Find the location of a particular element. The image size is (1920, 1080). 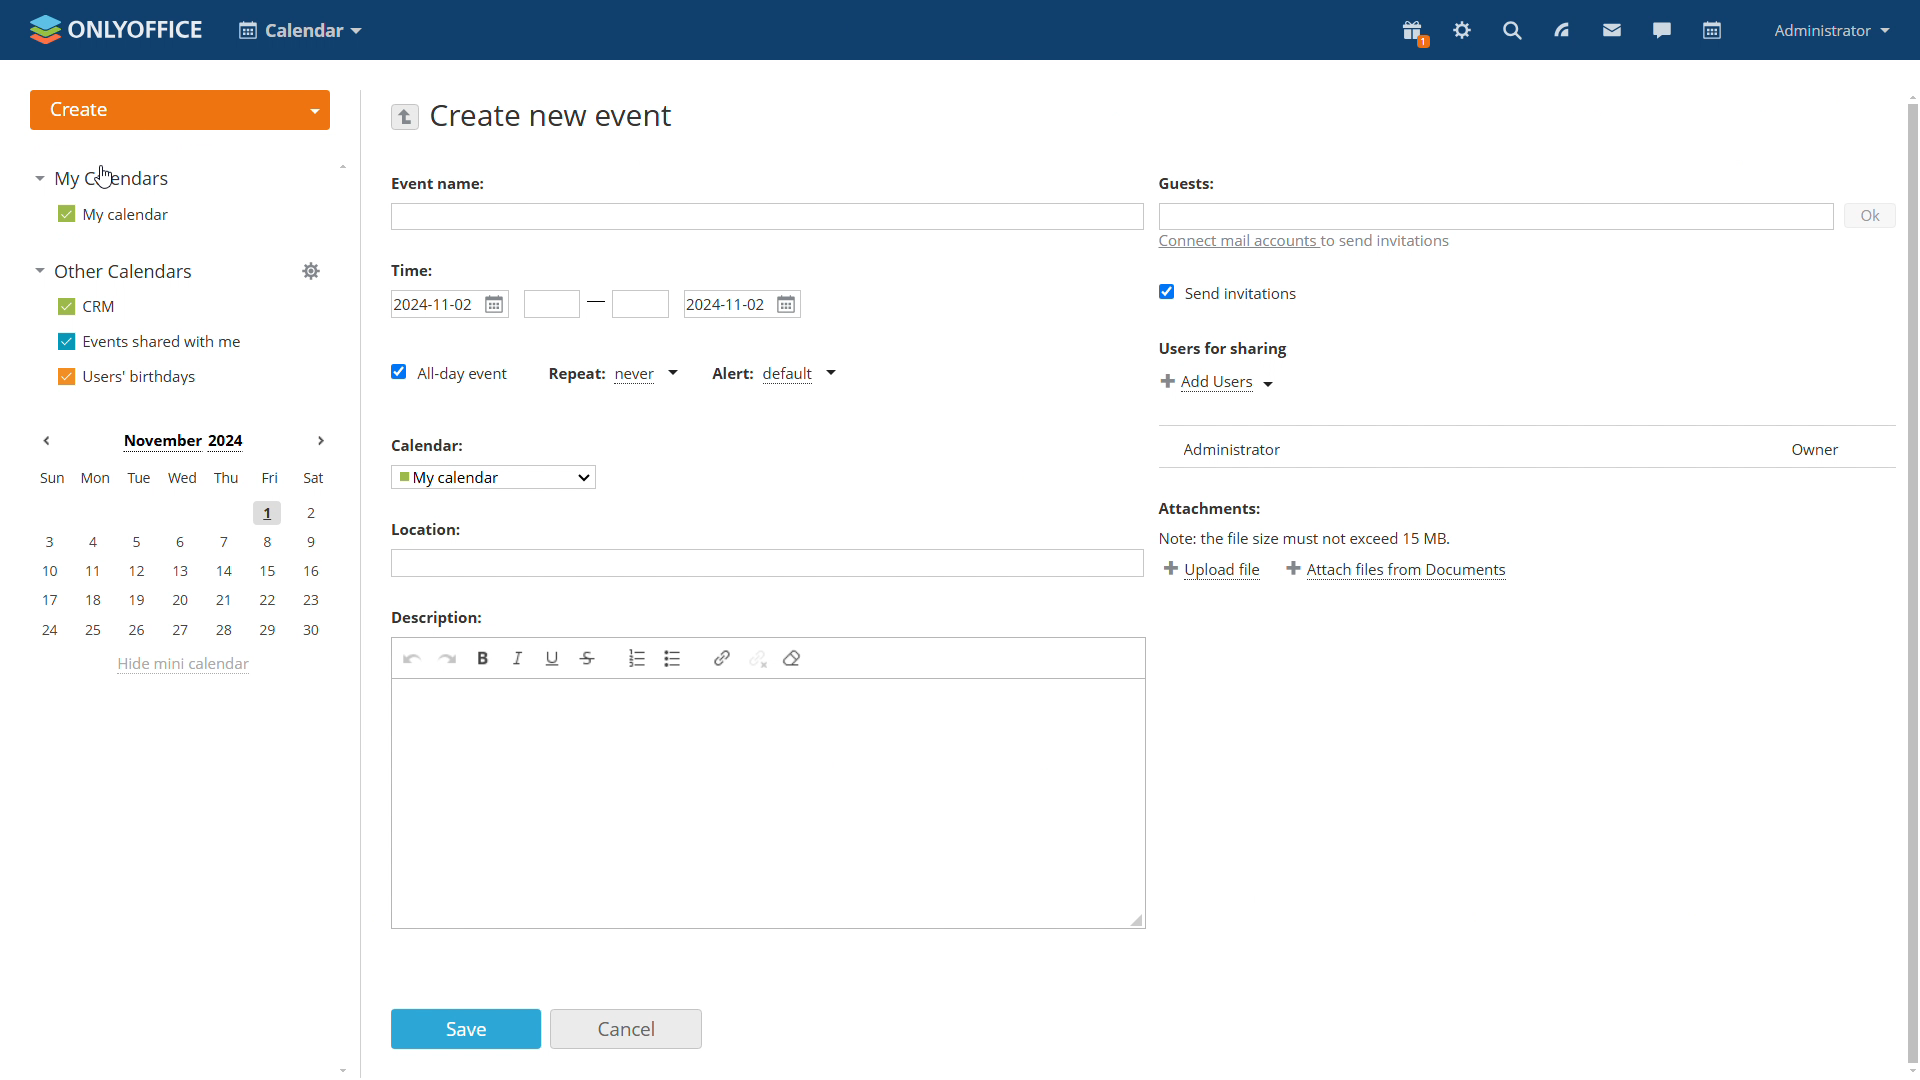

event end date is located at coordinates (742, 303).